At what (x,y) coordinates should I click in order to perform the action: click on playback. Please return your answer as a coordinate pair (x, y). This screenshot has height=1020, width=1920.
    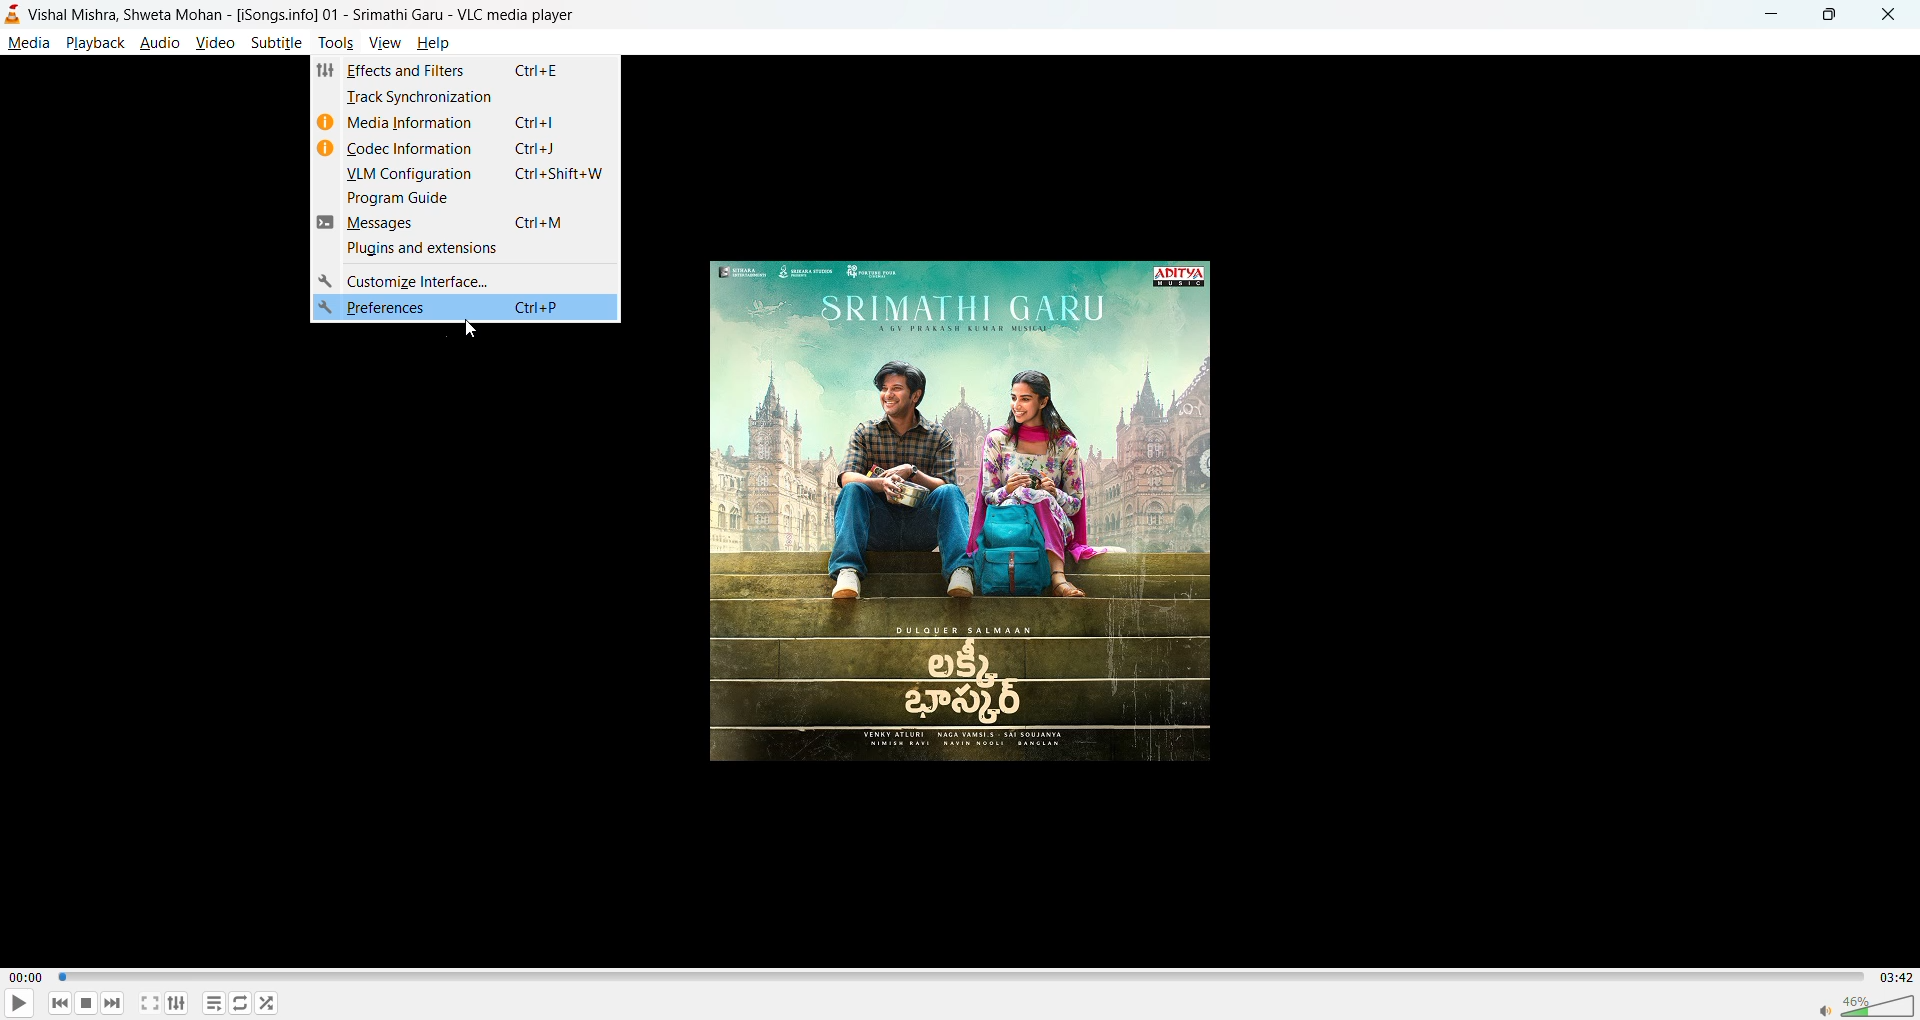
    Looking at the image, I should click on (94, 42).